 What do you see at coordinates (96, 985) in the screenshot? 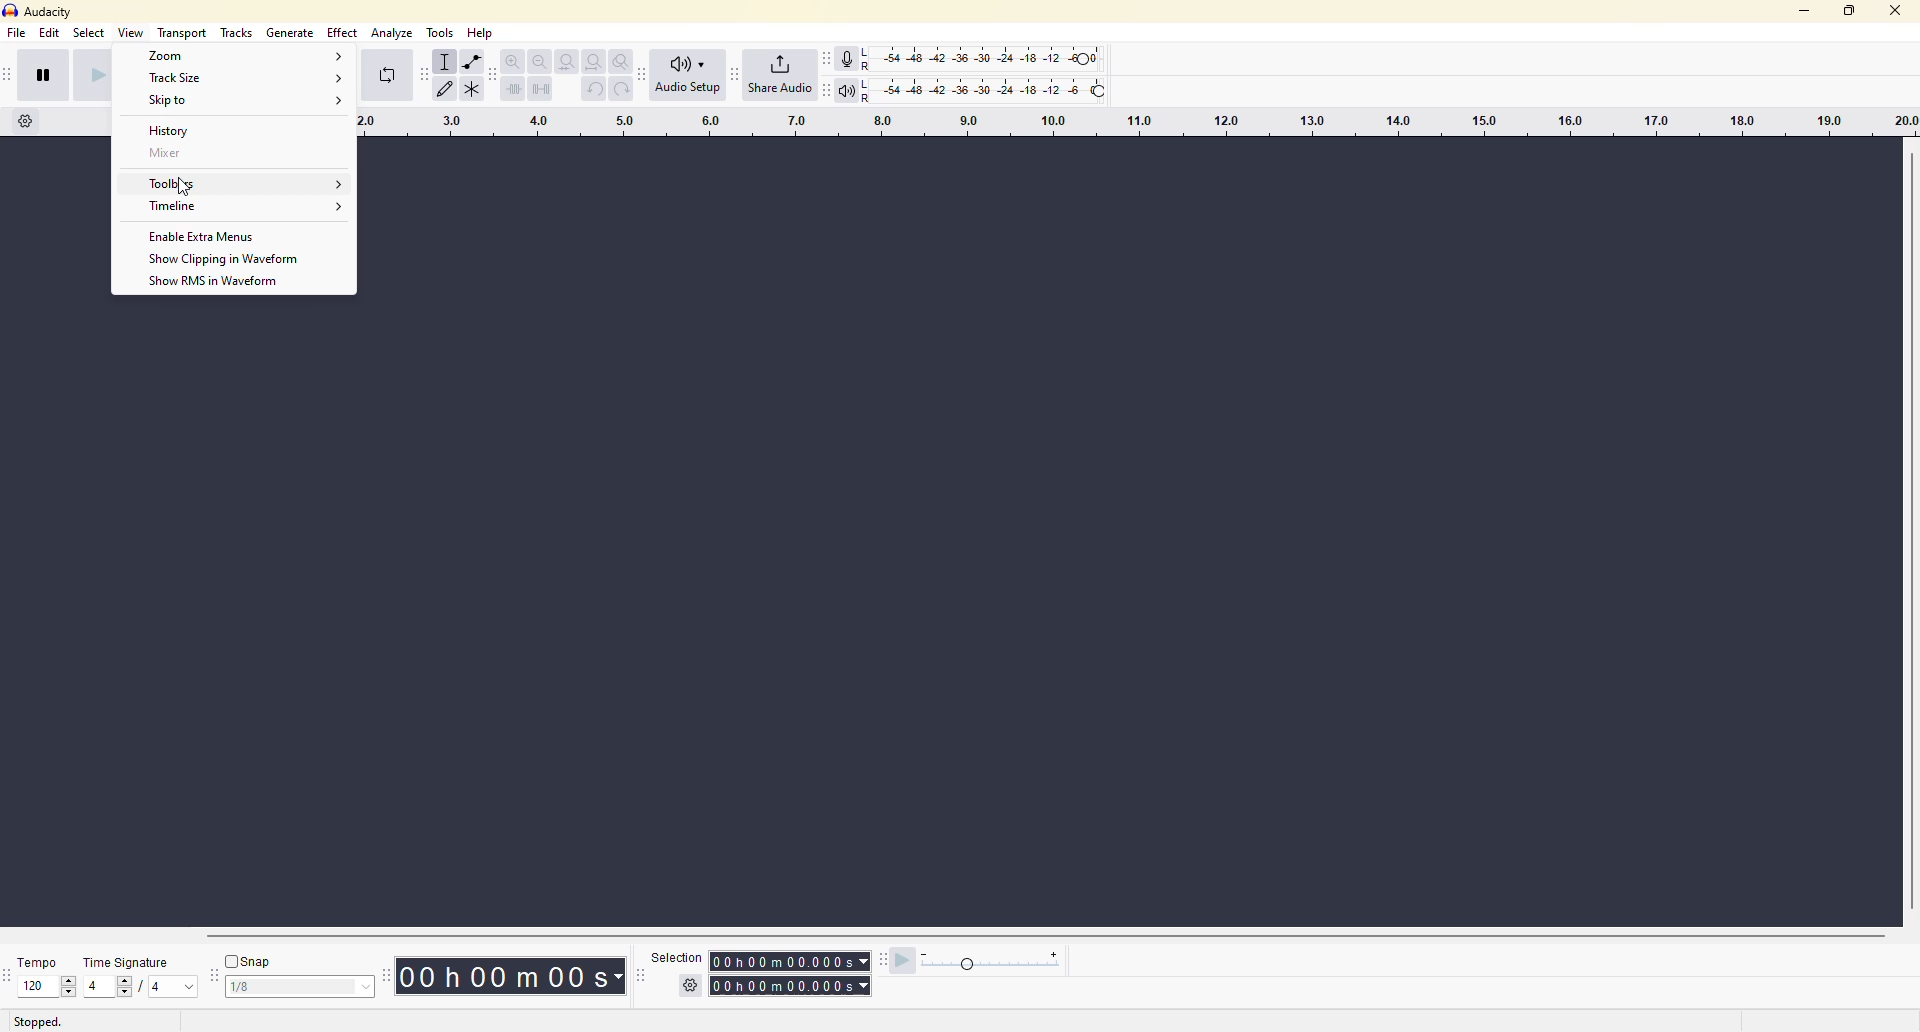
I see `4` at bounding box center [96, 985].